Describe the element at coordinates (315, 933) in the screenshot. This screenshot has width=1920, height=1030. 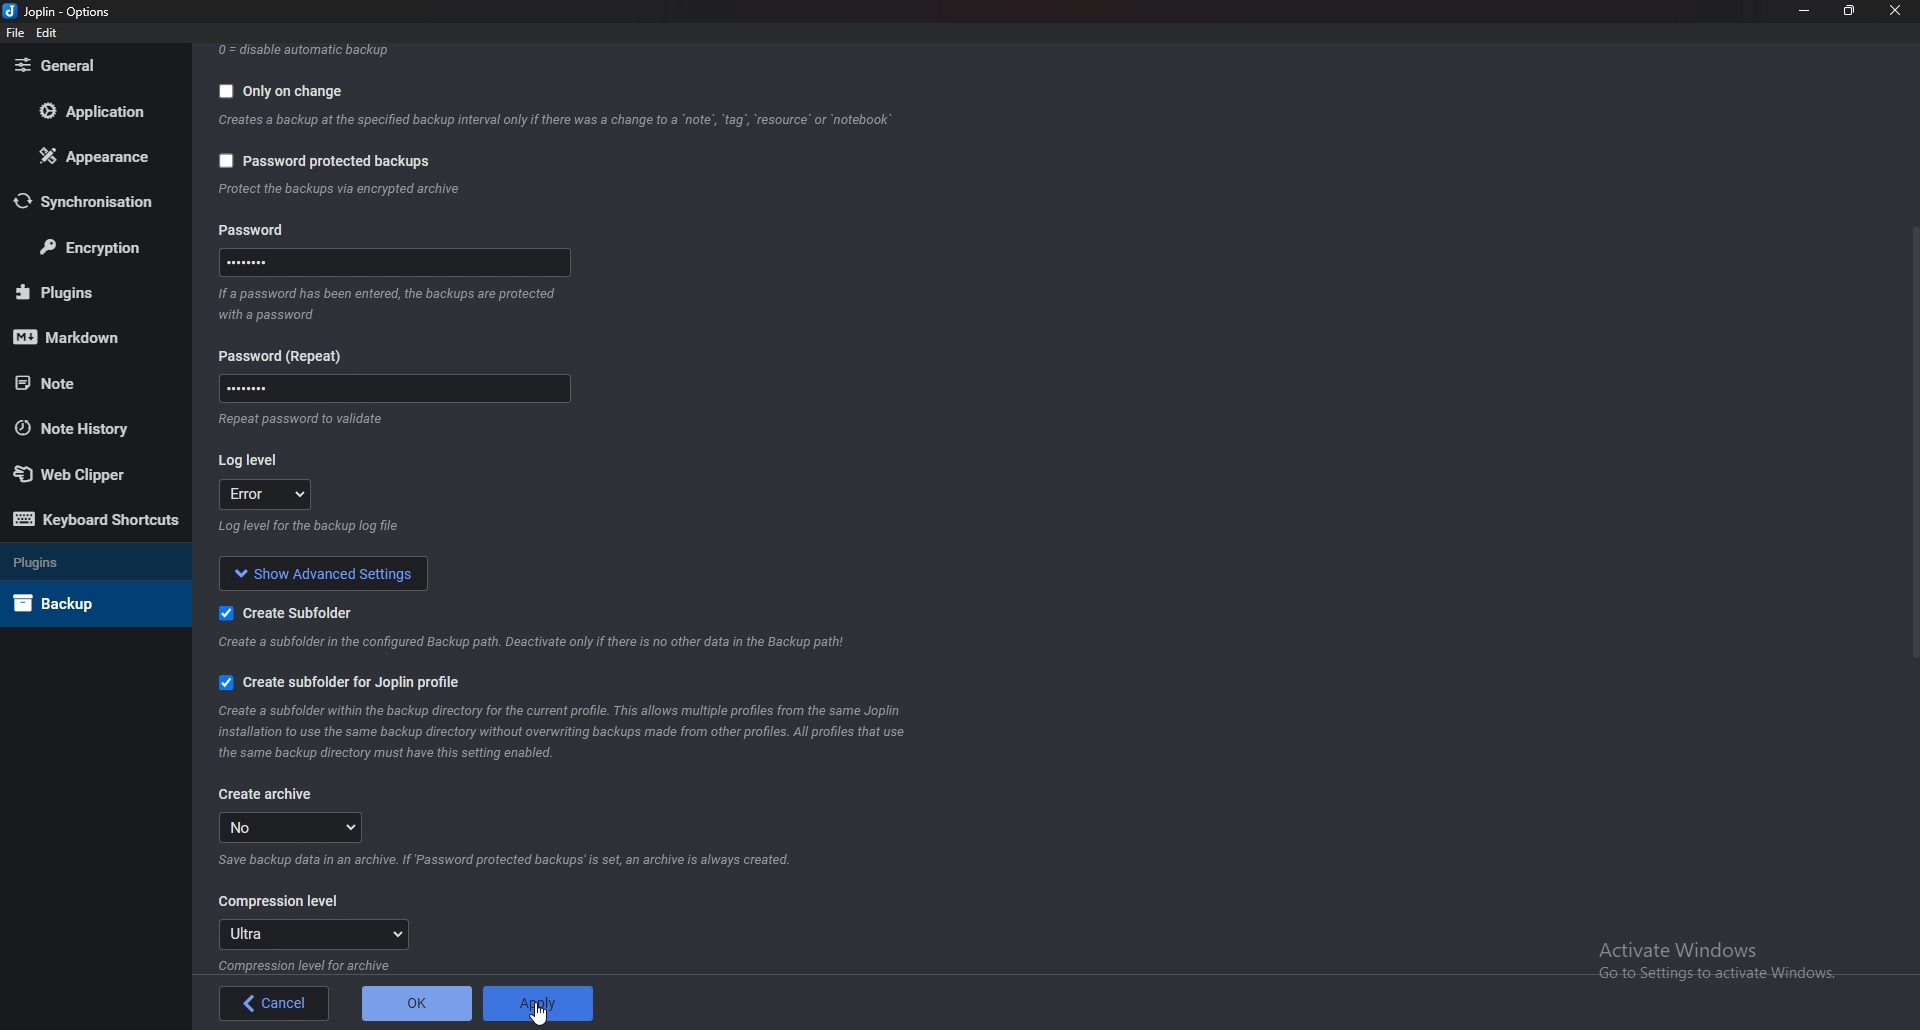
I see `Ultra` at that location.